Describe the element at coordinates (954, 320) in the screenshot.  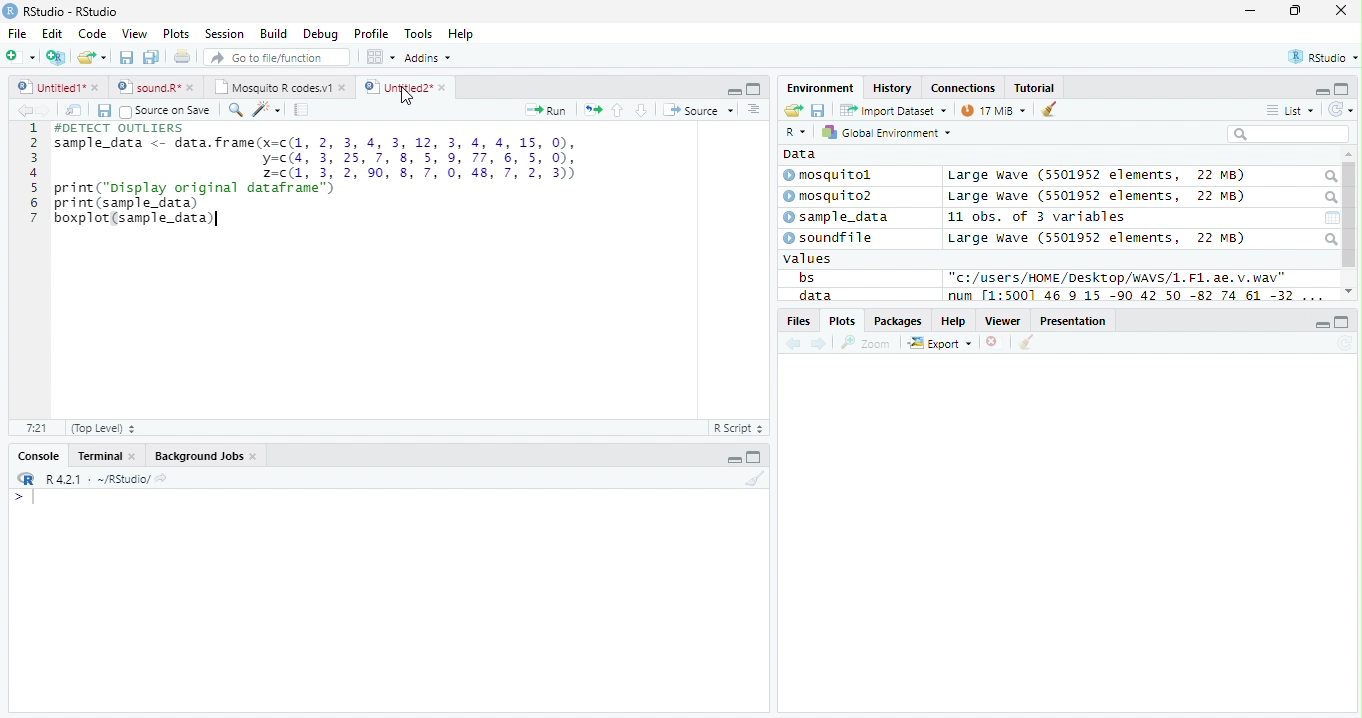
I see `Help` at that location.